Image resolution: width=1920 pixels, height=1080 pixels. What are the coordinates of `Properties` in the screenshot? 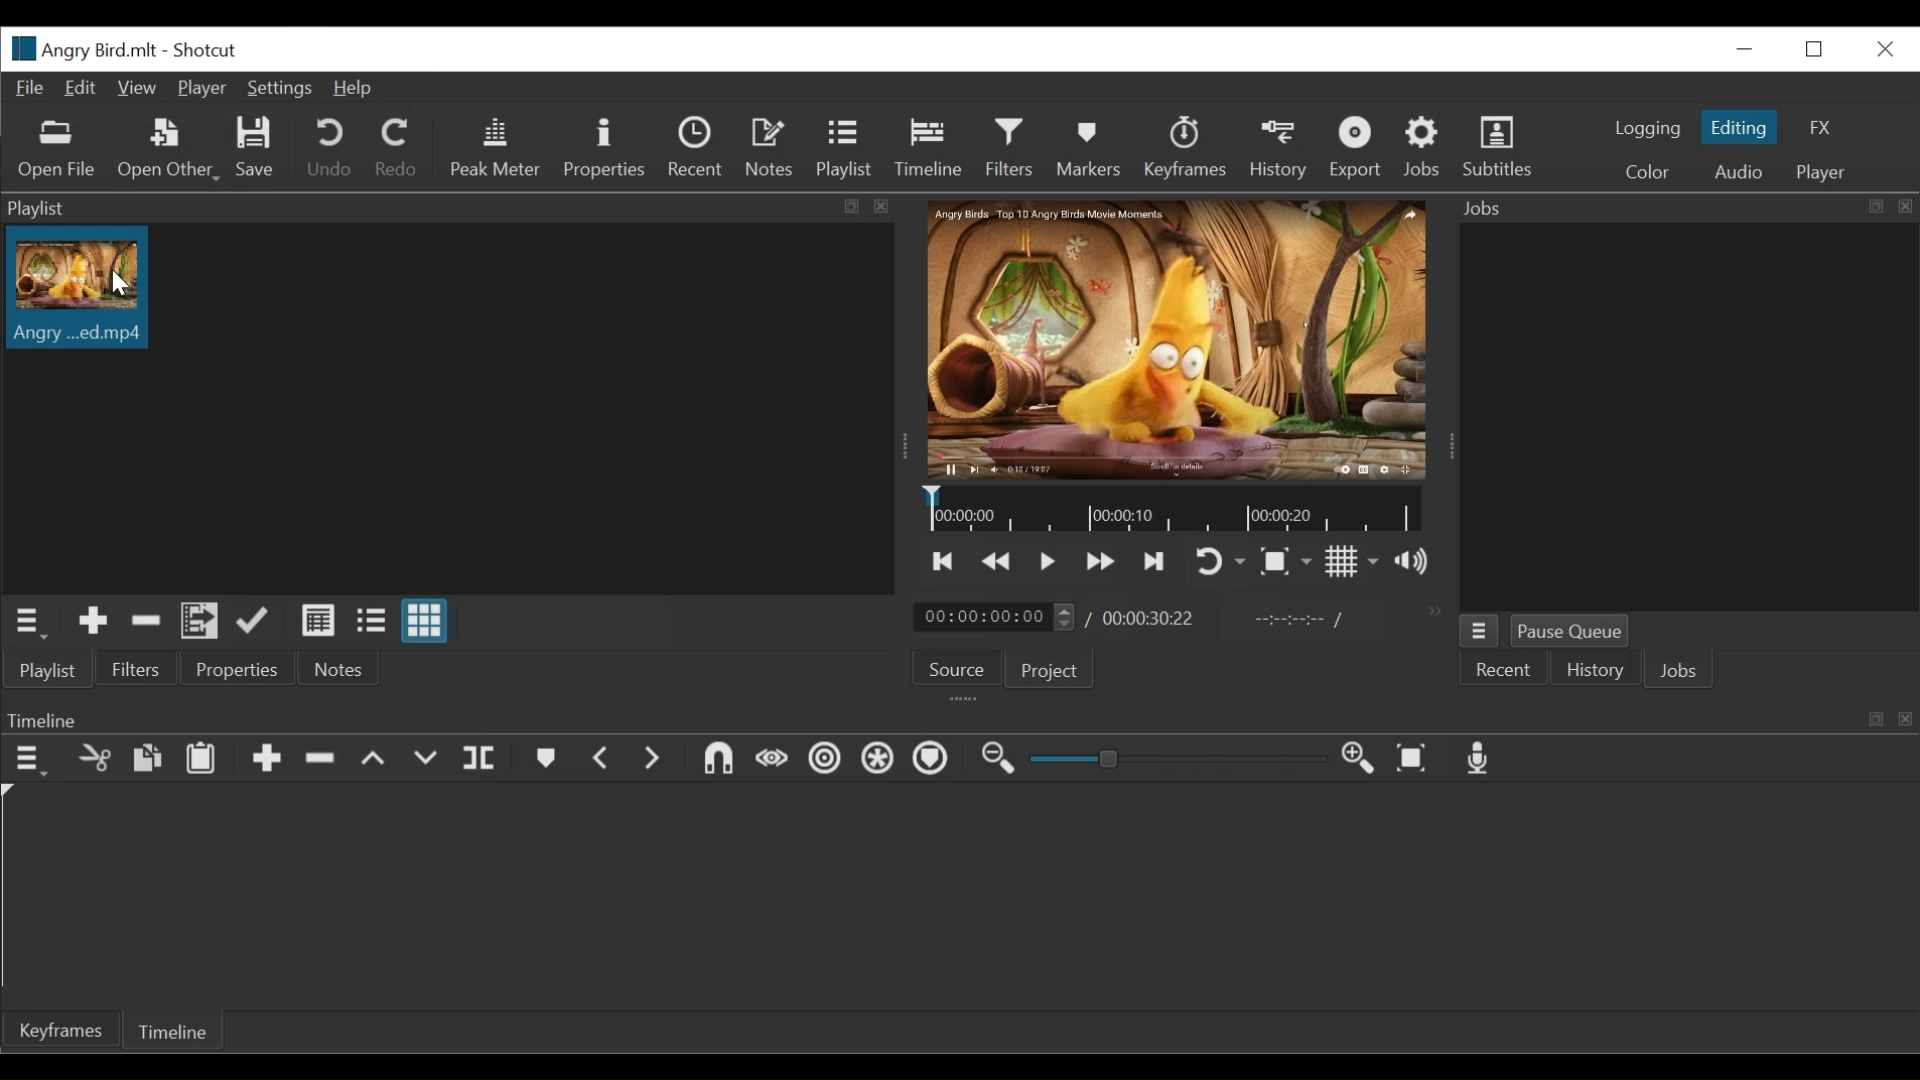 It's located at (611, 150).